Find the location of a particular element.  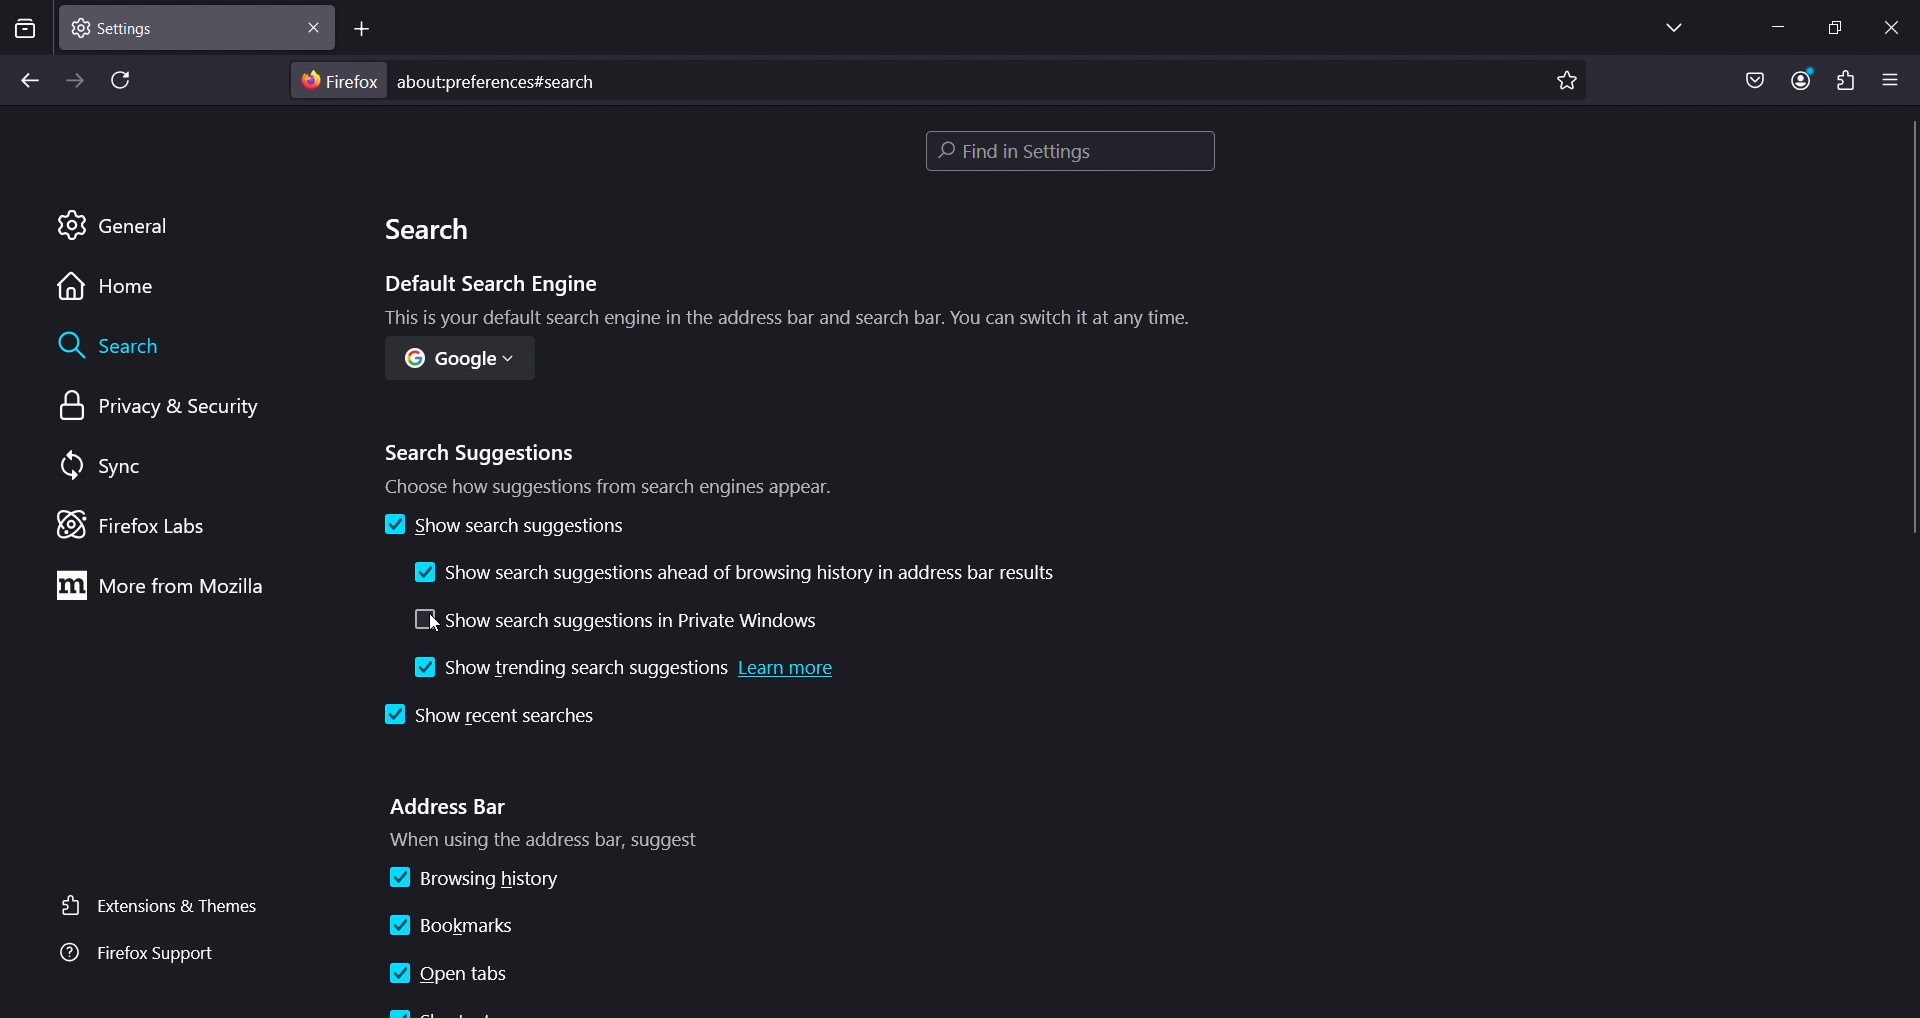

show search suggestions is located at coordinates (503, 526).